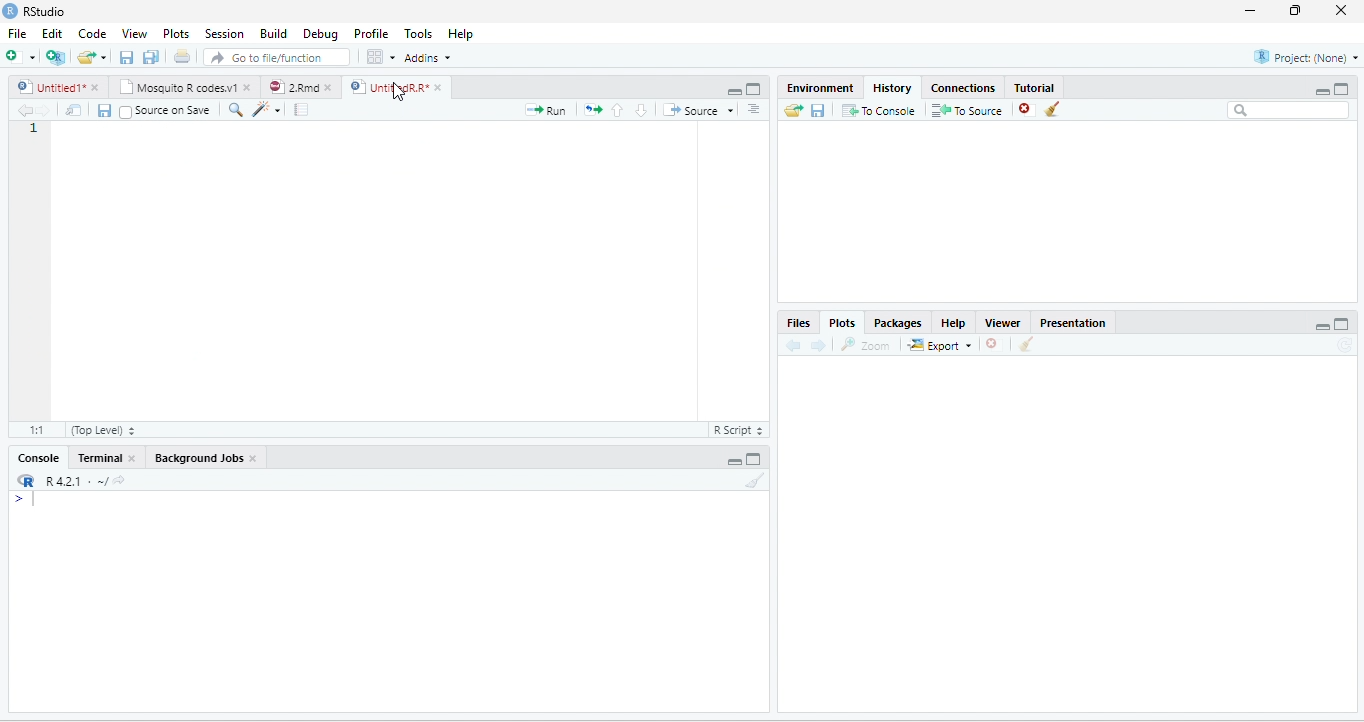  What do you see at coordinates (1322, 91) in the screenshot?
I see `Minimize` at bounding box center [1322, 91].